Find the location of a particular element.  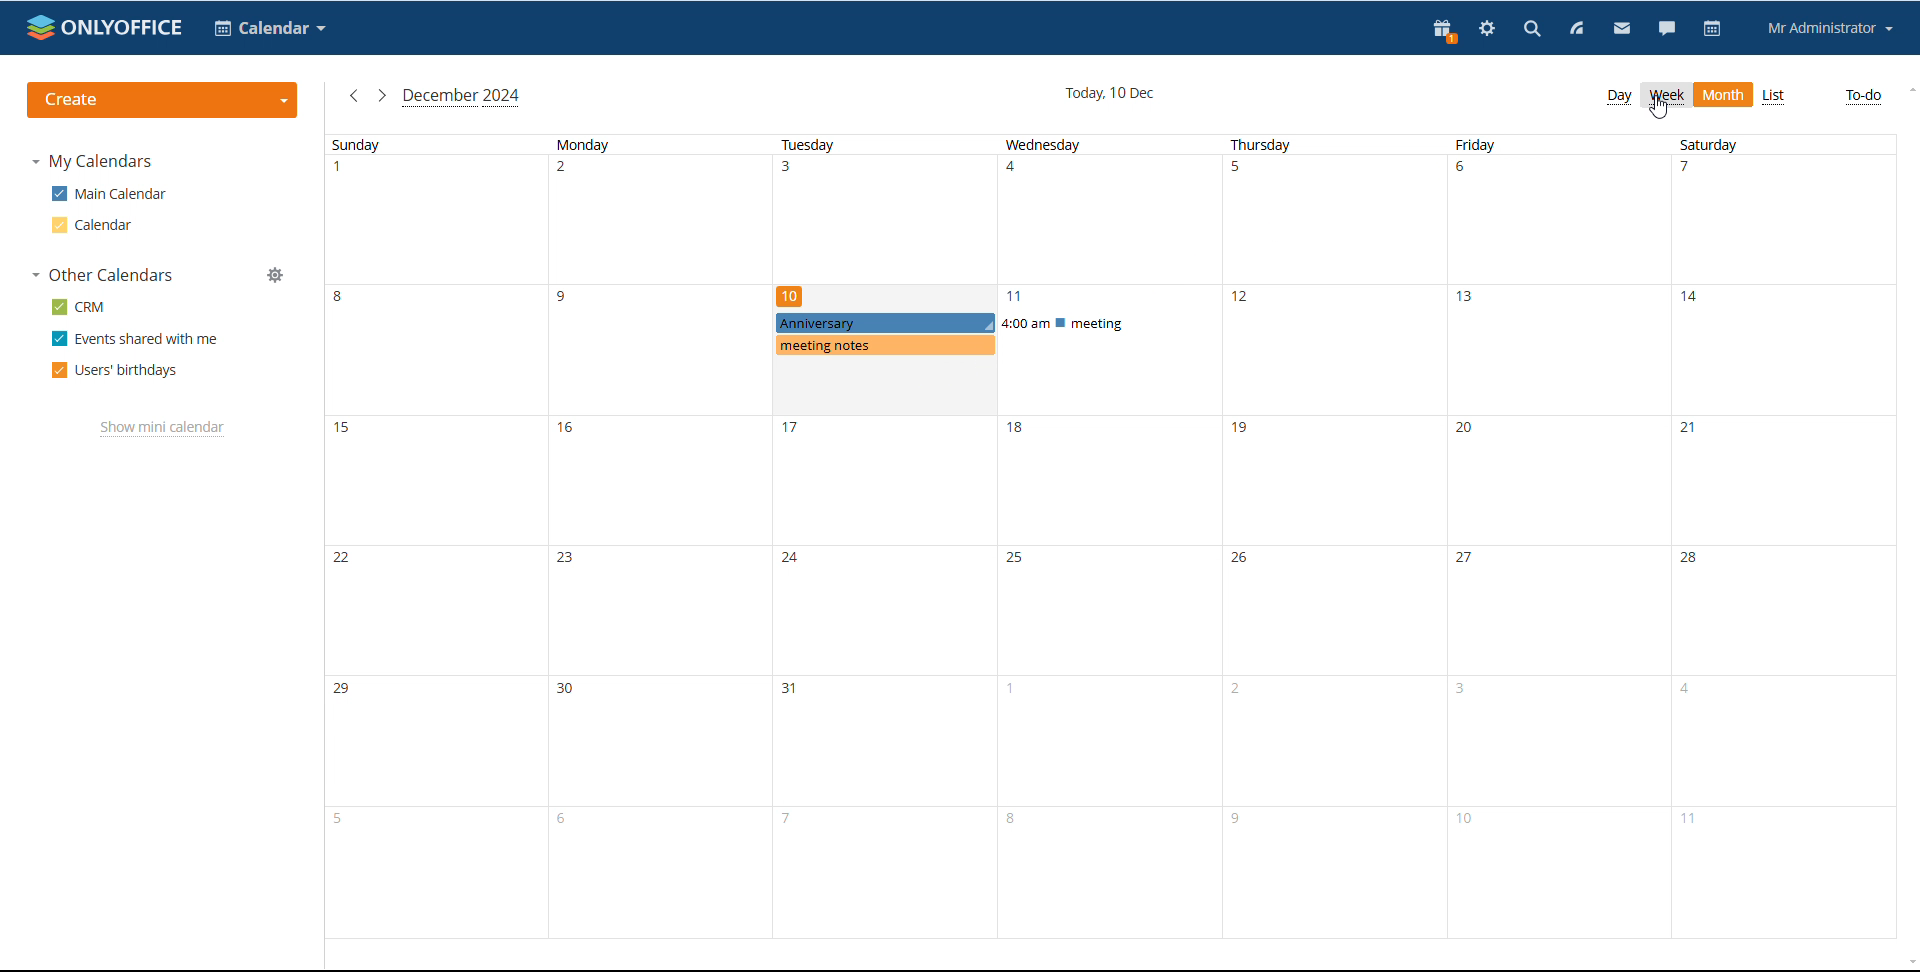

mail is located at coordinates (1621, 29).